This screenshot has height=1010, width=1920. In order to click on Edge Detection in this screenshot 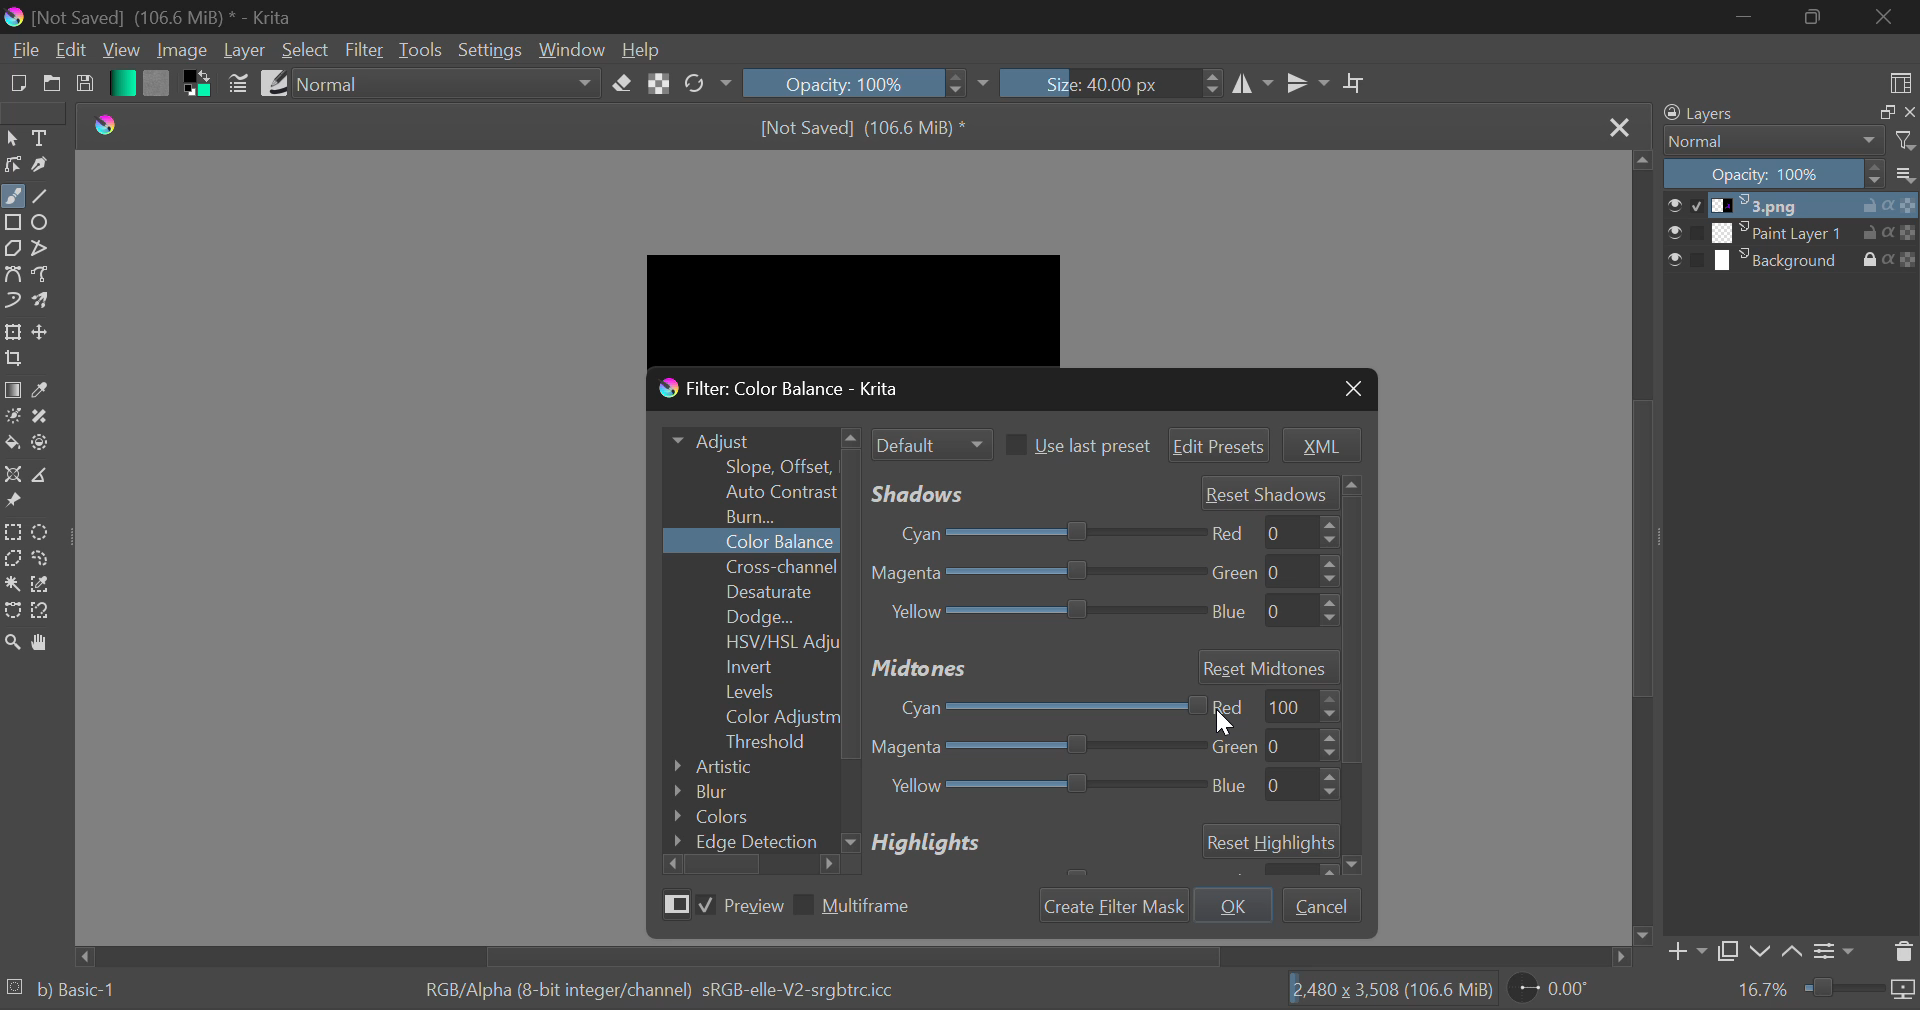, I will do `click(750, 839)`.